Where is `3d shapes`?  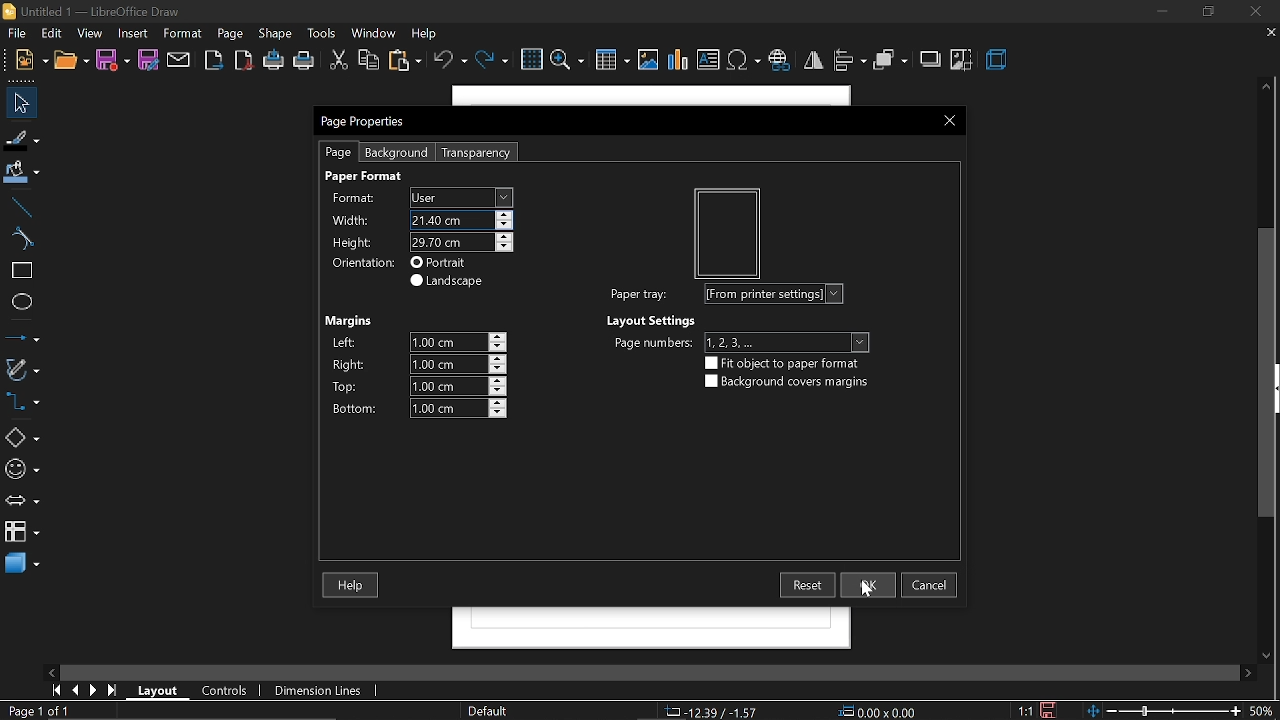
3d shapes is located at coordinates (23, 566).